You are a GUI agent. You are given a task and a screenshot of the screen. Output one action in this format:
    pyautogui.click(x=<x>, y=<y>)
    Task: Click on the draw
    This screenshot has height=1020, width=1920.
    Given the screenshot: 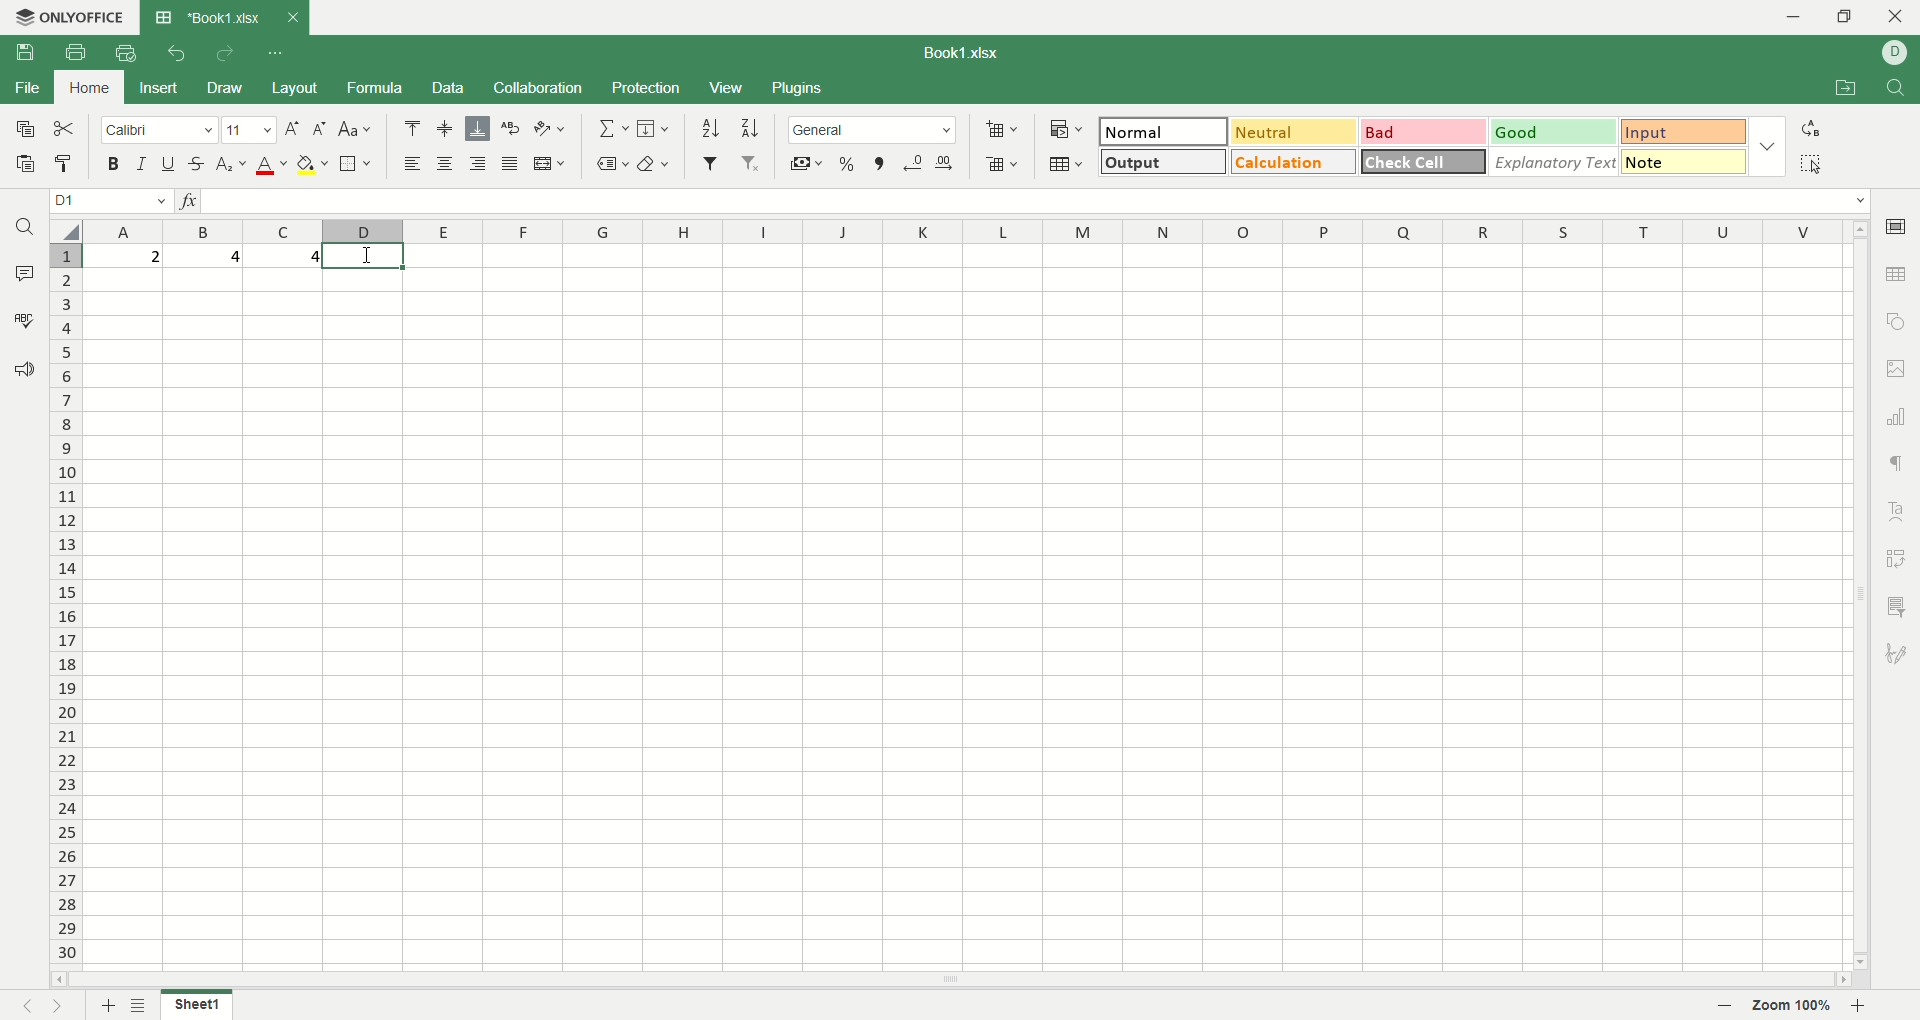 What is the action you would take?
    pyautogui.click(x=229, y=88)
    